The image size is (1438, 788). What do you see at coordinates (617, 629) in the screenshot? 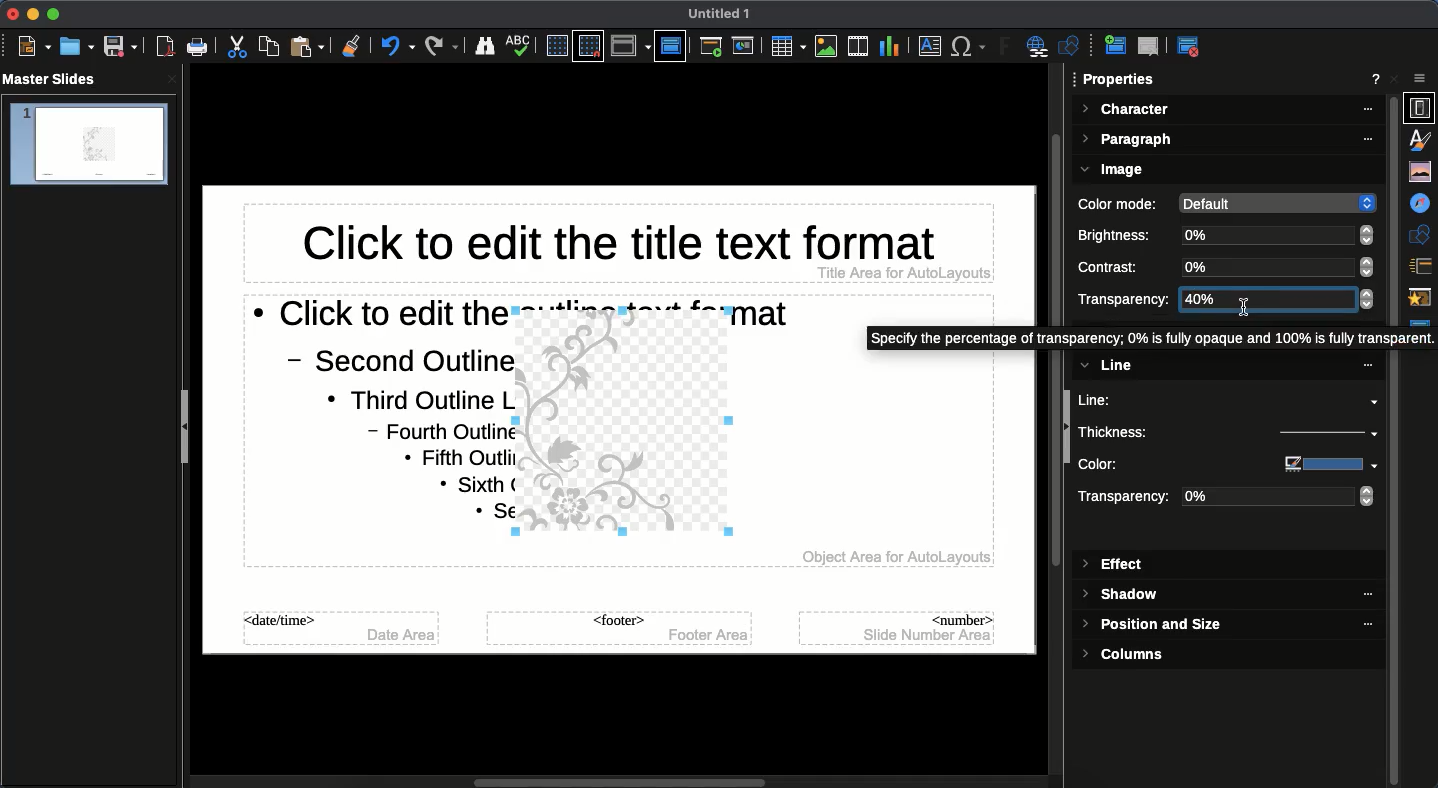
I see `Master slide footer` at bounding box center [617, 629].